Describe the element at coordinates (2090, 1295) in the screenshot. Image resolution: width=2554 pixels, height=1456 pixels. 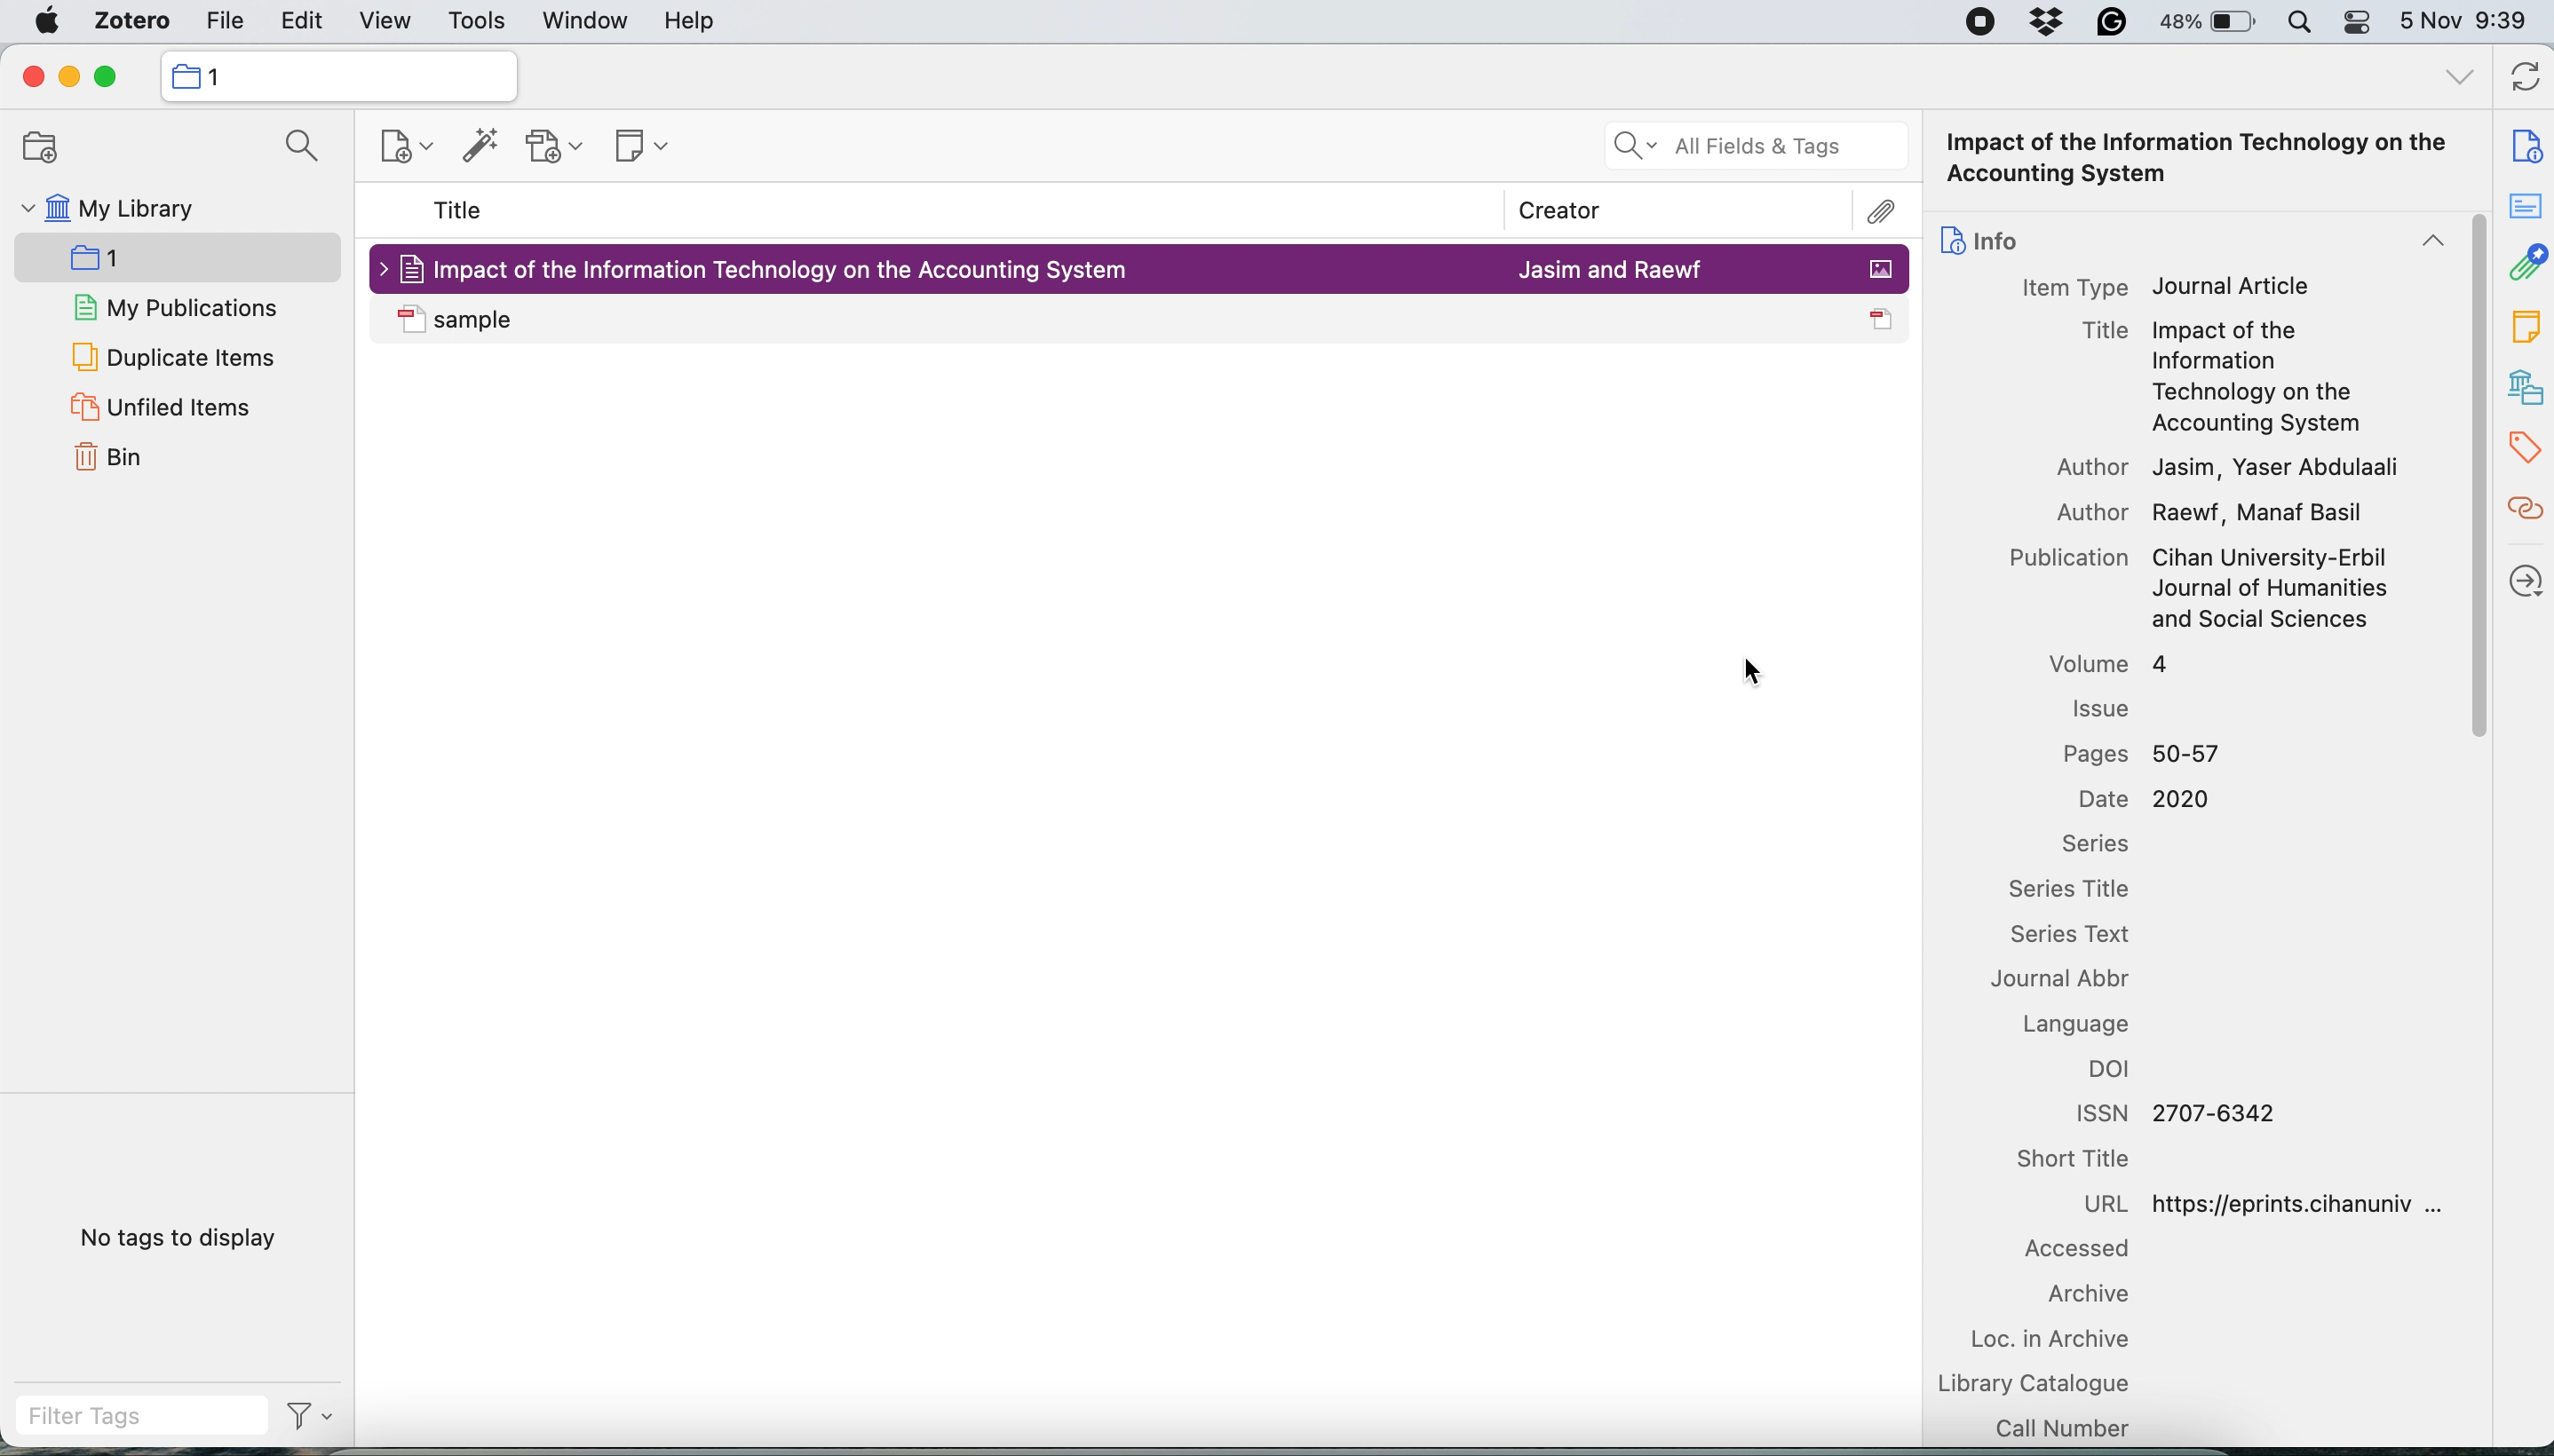
I see `archive` at that location.